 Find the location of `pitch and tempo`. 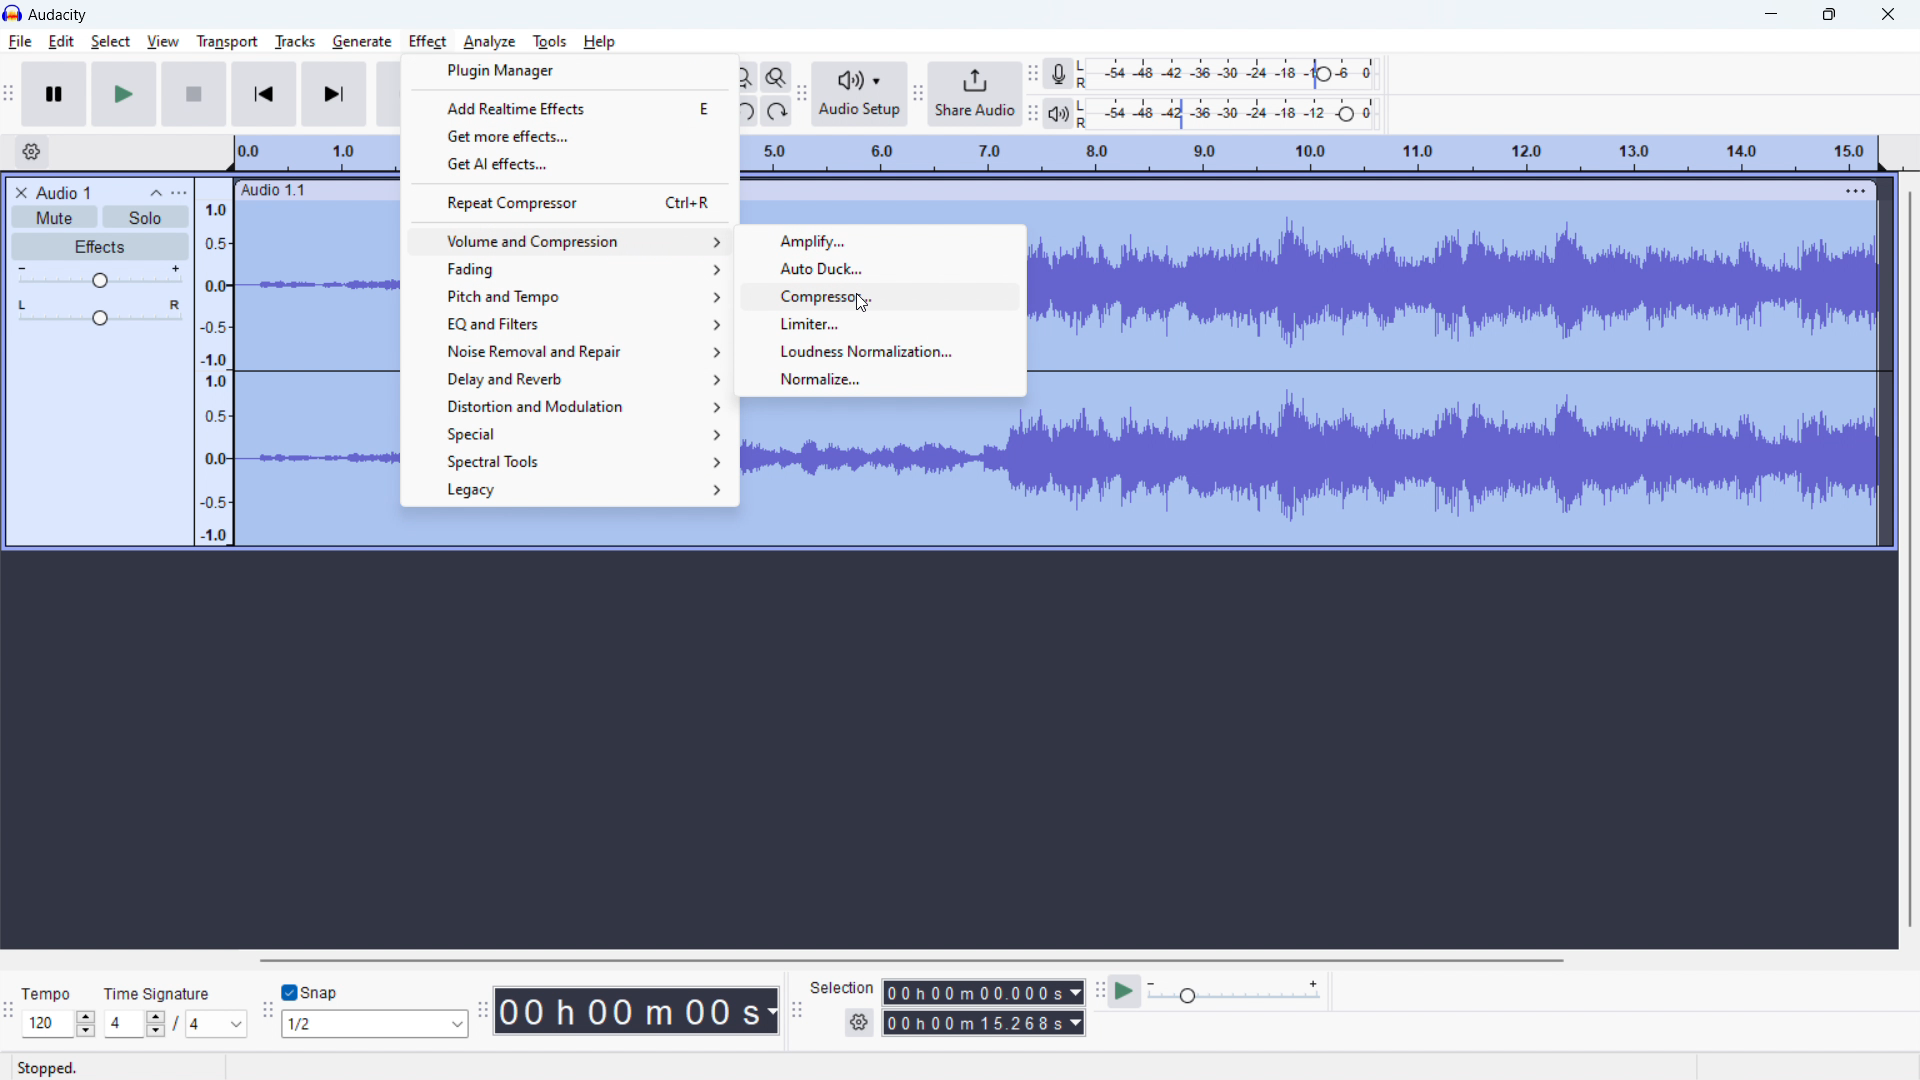

pitch and tempo is located at coordinates (566, 296).